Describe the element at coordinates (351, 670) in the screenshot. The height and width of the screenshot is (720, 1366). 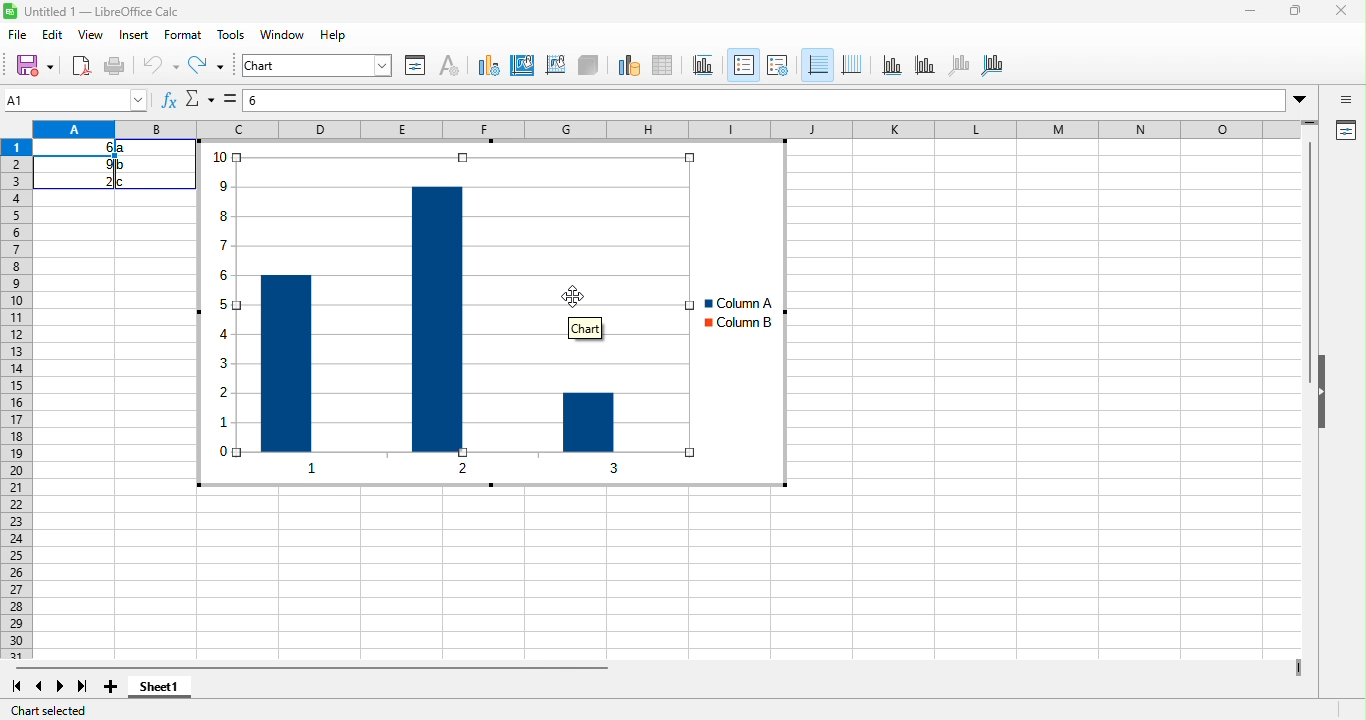
I see `horizontal scroll bar` at that location.